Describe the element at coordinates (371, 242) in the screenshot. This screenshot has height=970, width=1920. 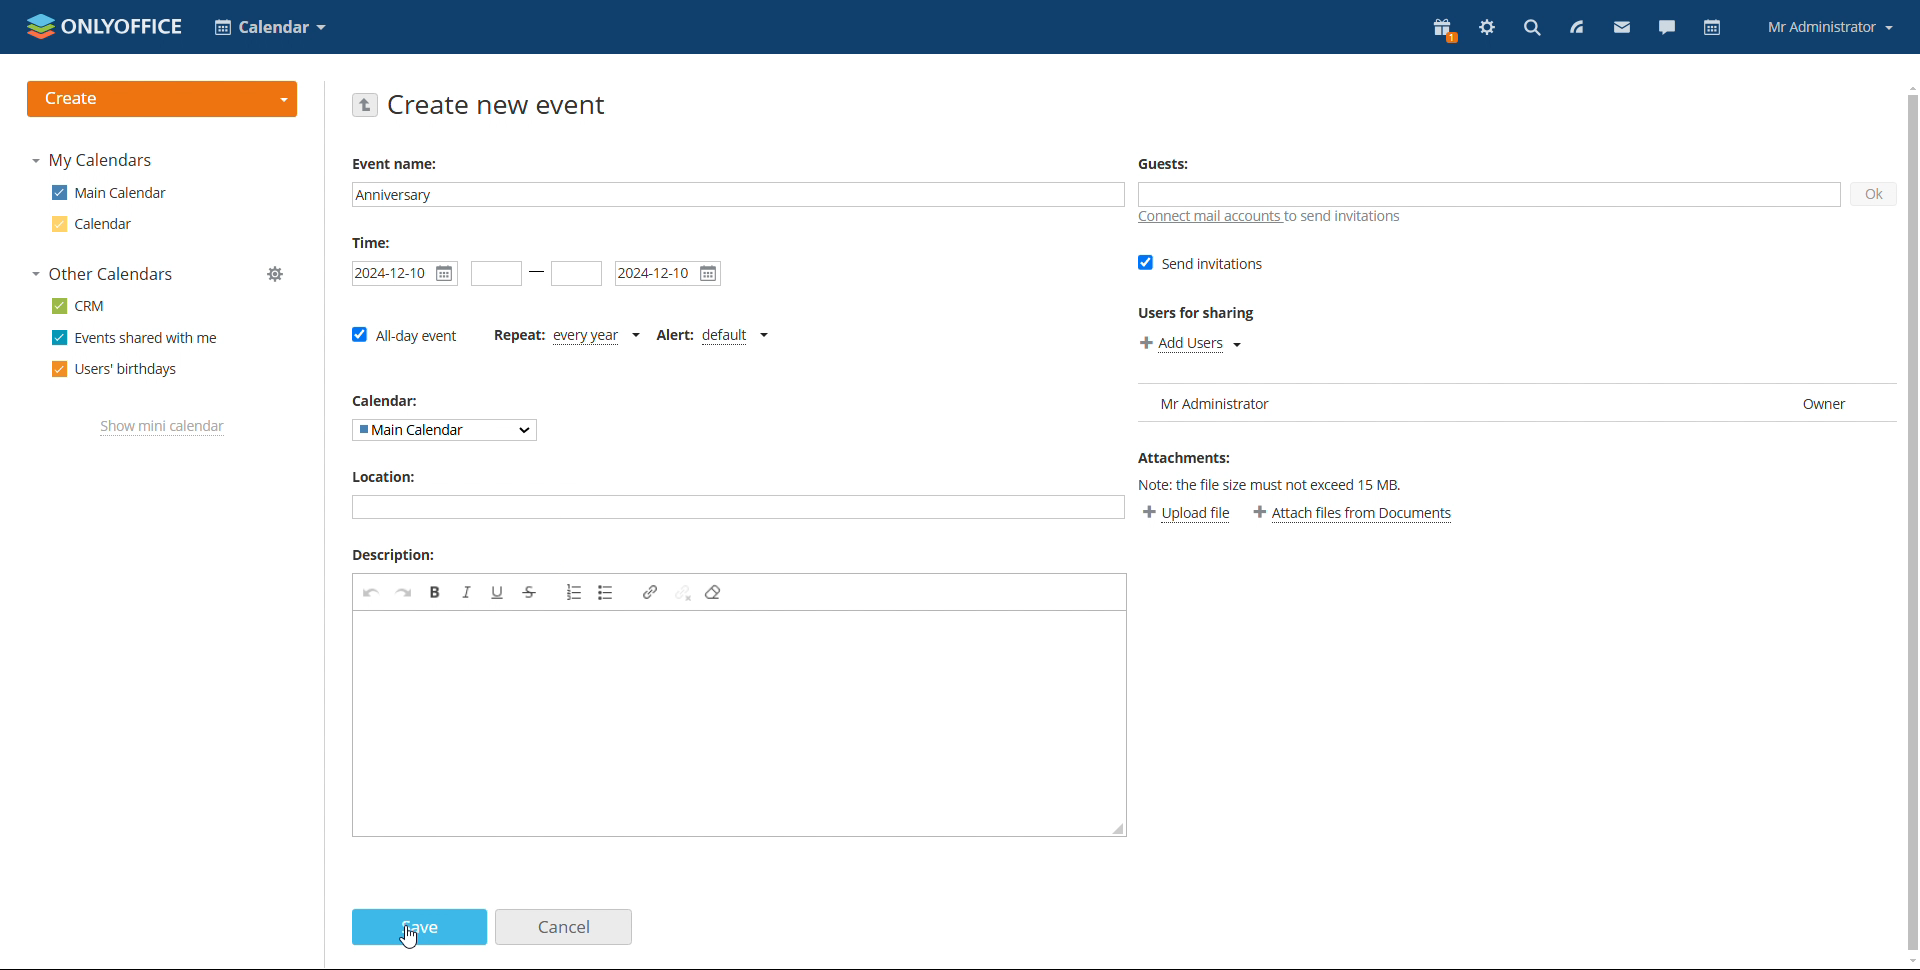
I see `Time:` at that location.